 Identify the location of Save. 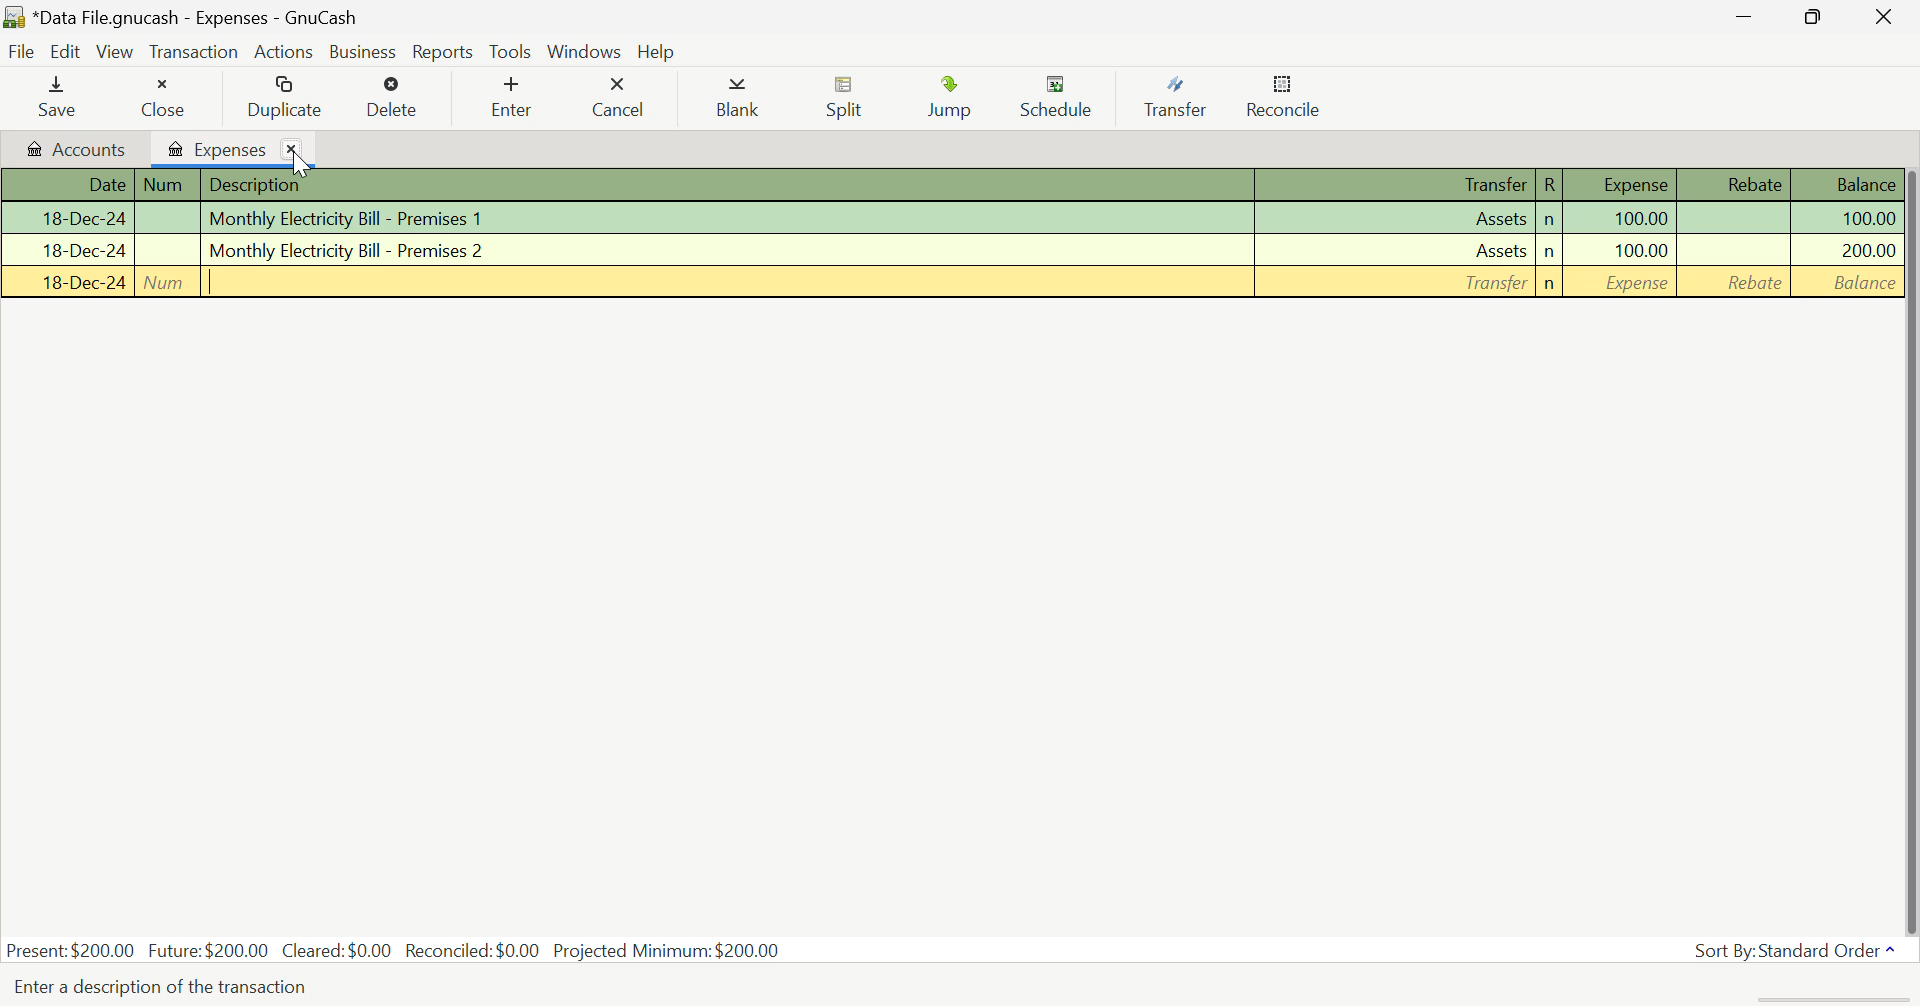
(58, 98).